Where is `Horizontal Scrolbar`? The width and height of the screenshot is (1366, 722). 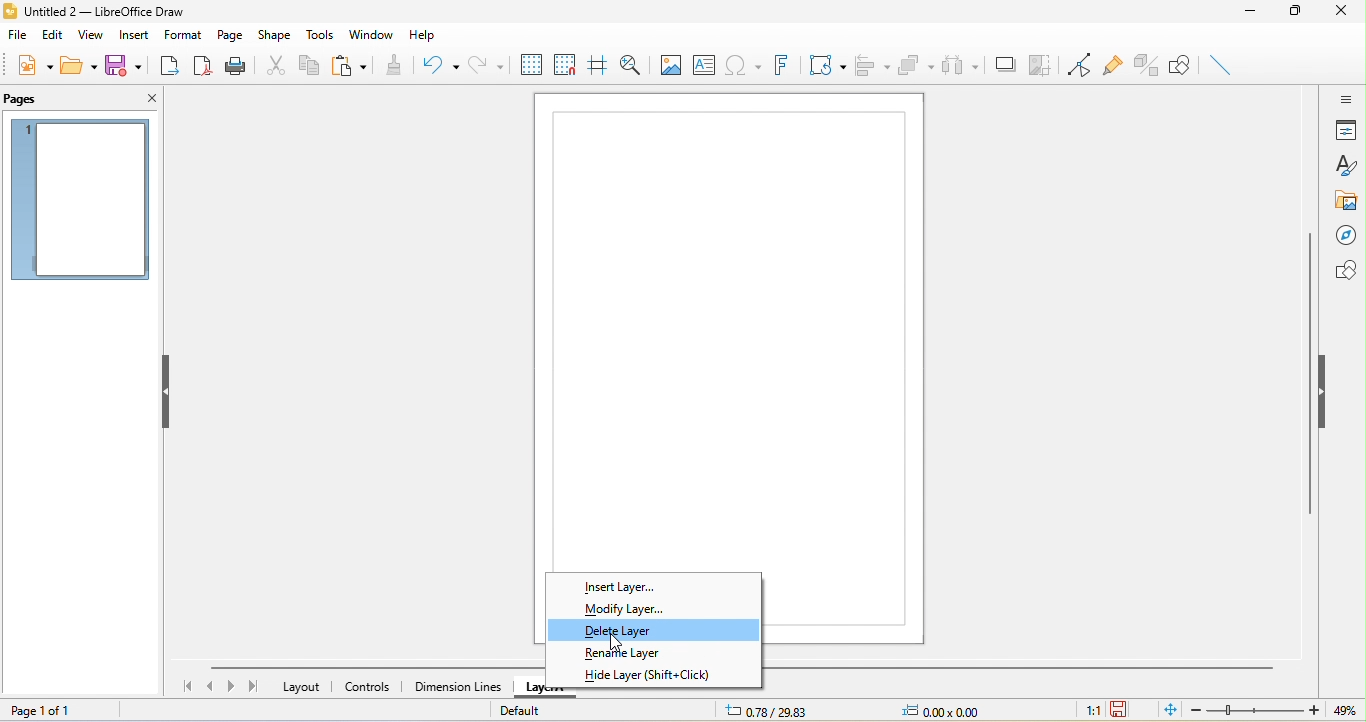
Horizontal Scrolbar is located at coordinates (1024, 667).